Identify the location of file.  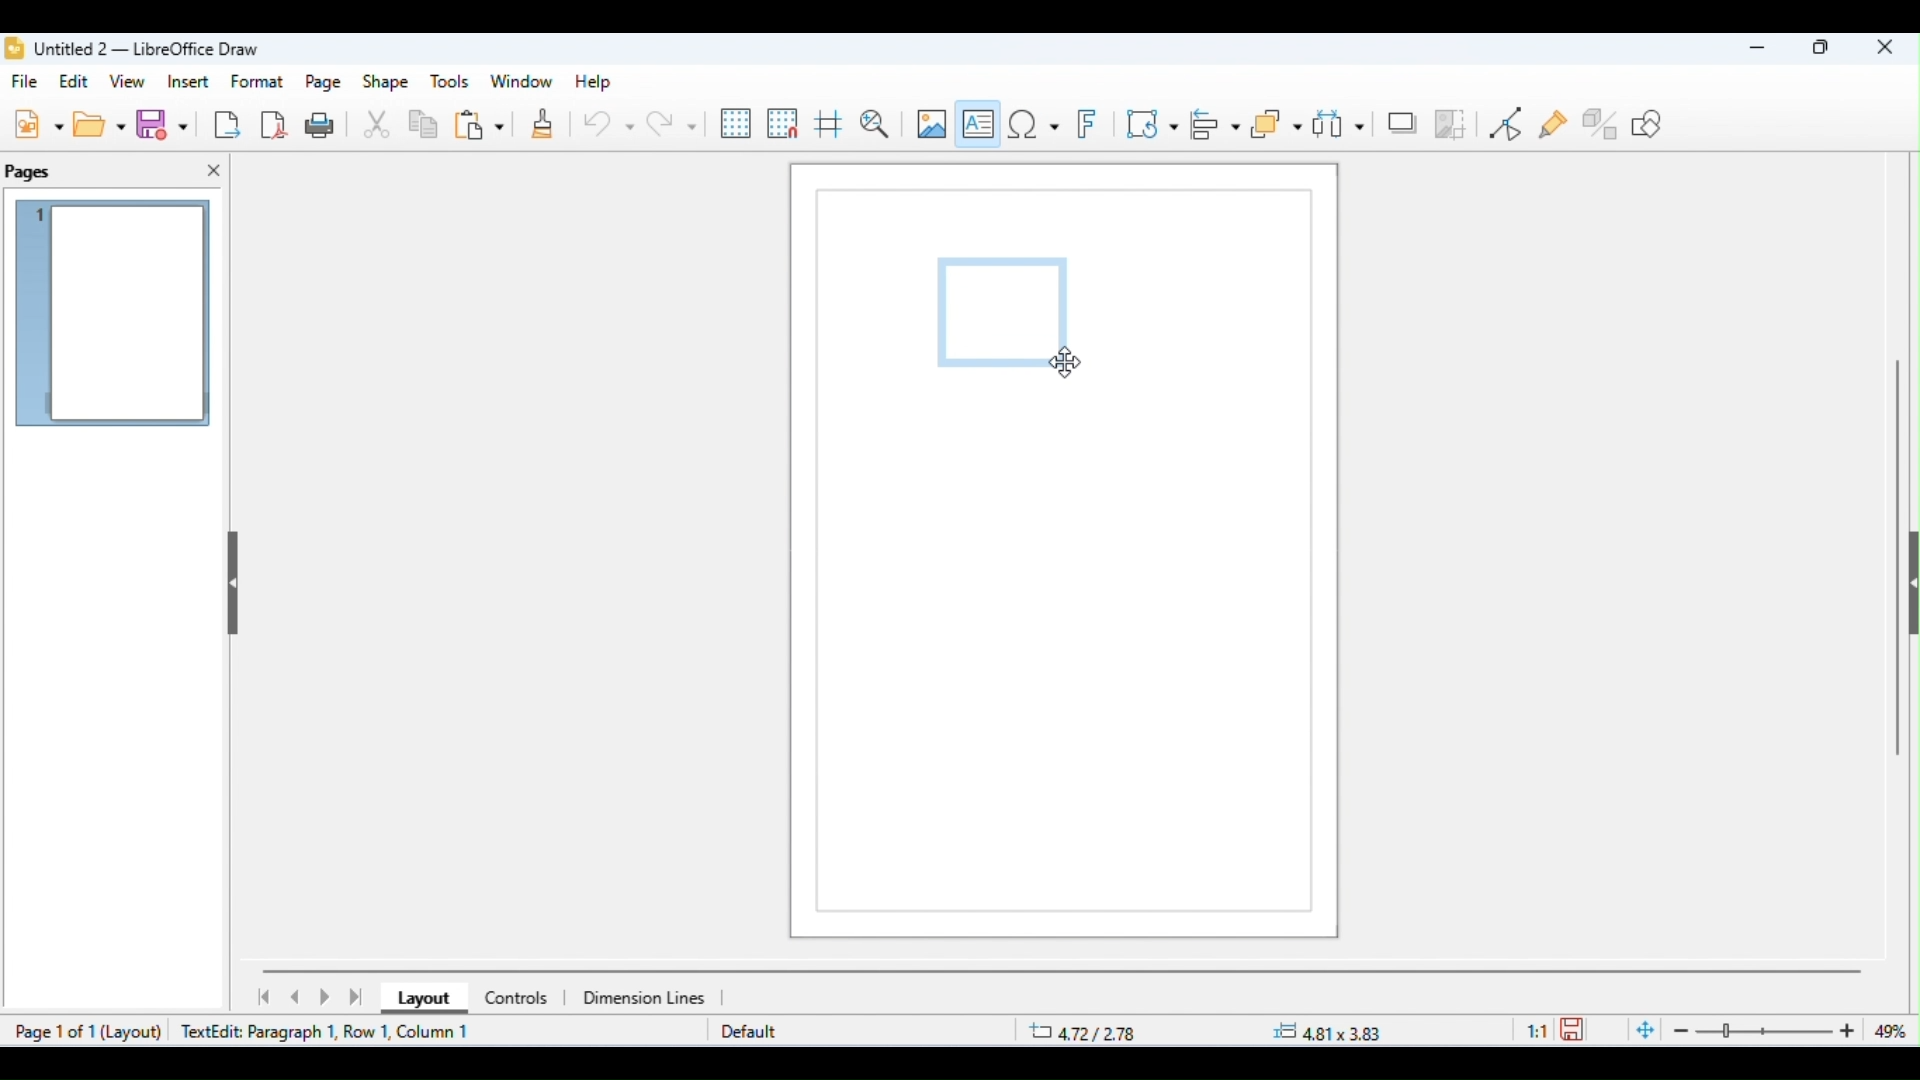
(28, 83).